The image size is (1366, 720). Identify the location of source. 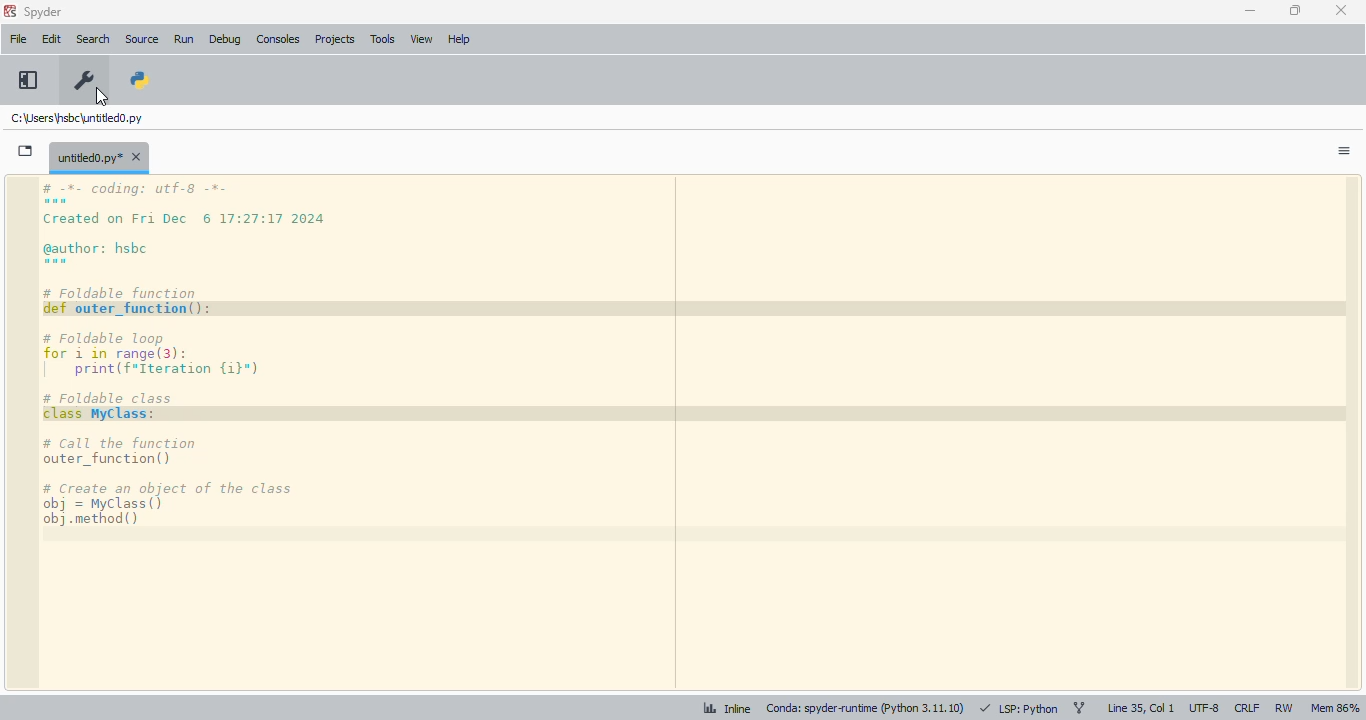
(141, 39).